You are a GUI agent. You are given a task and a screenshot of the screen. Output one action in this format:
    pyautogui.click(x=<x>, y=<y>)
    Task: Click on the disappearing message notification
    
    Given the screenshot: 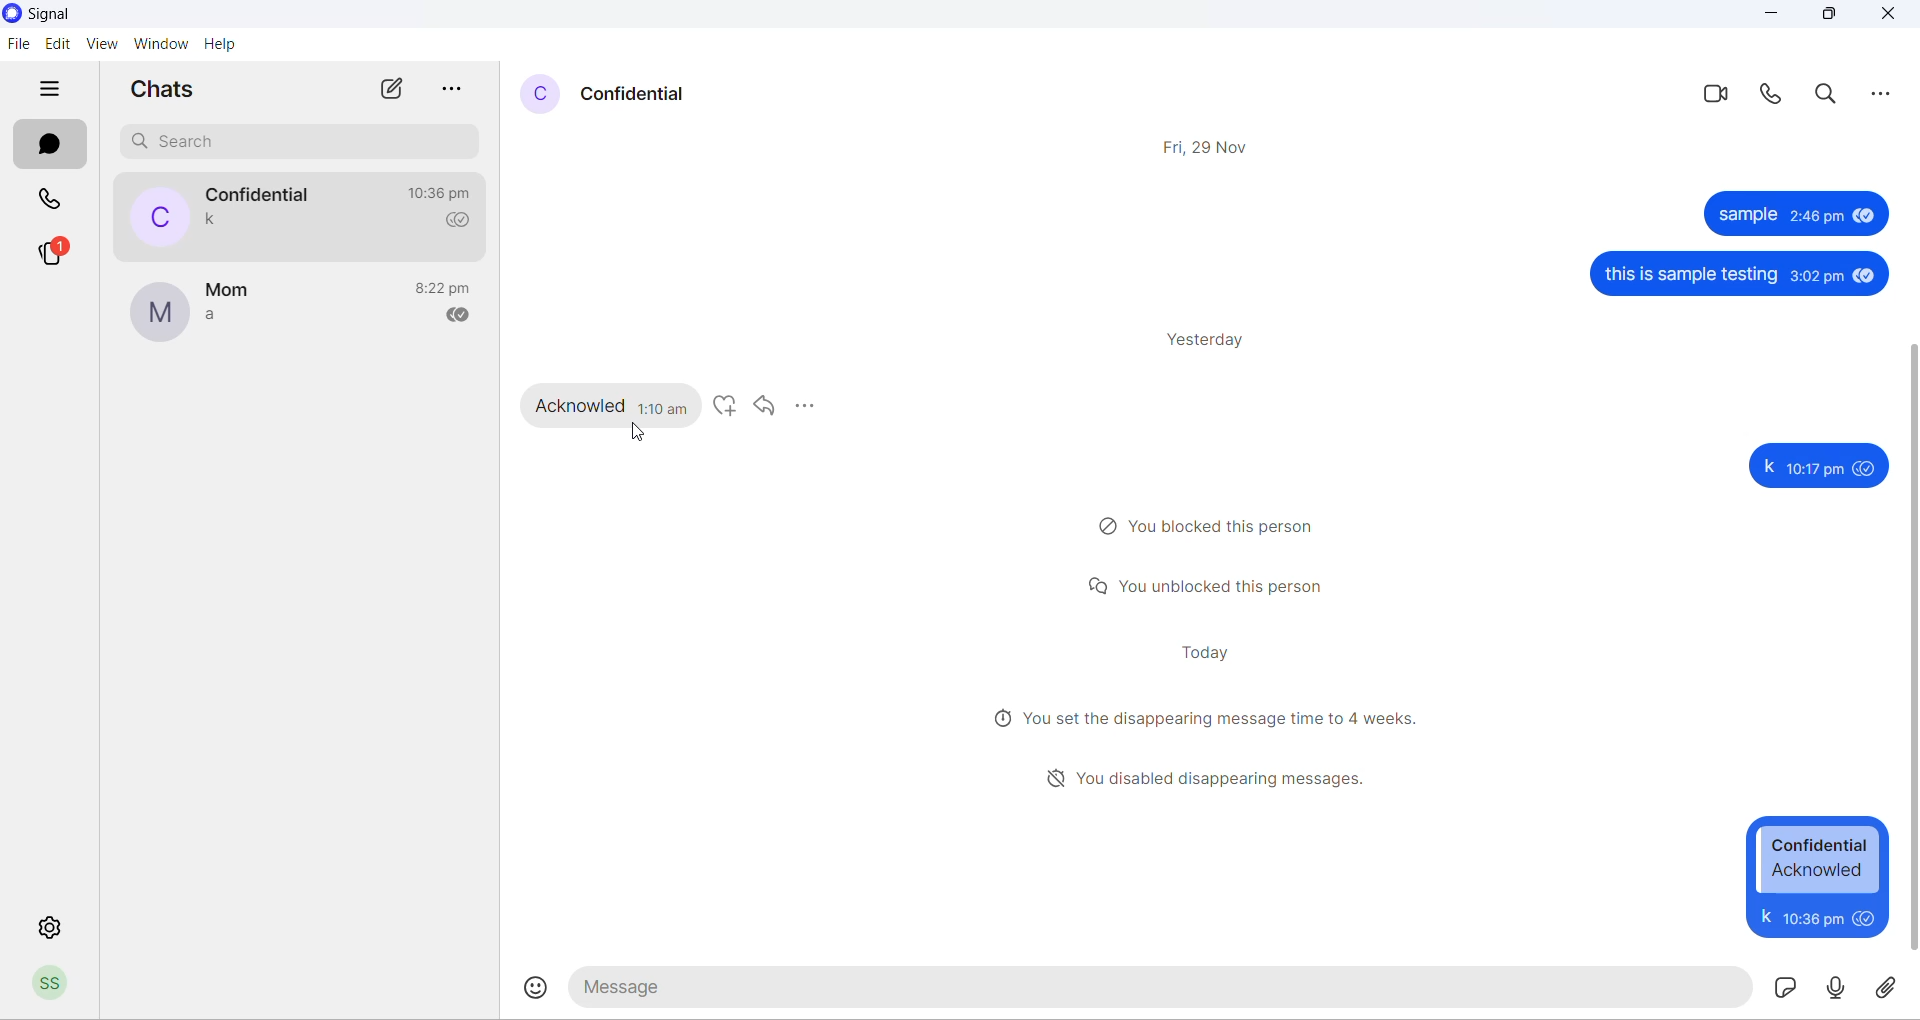 What is the action you would take?
    pyautogui.click(x=1214, y=776)
    